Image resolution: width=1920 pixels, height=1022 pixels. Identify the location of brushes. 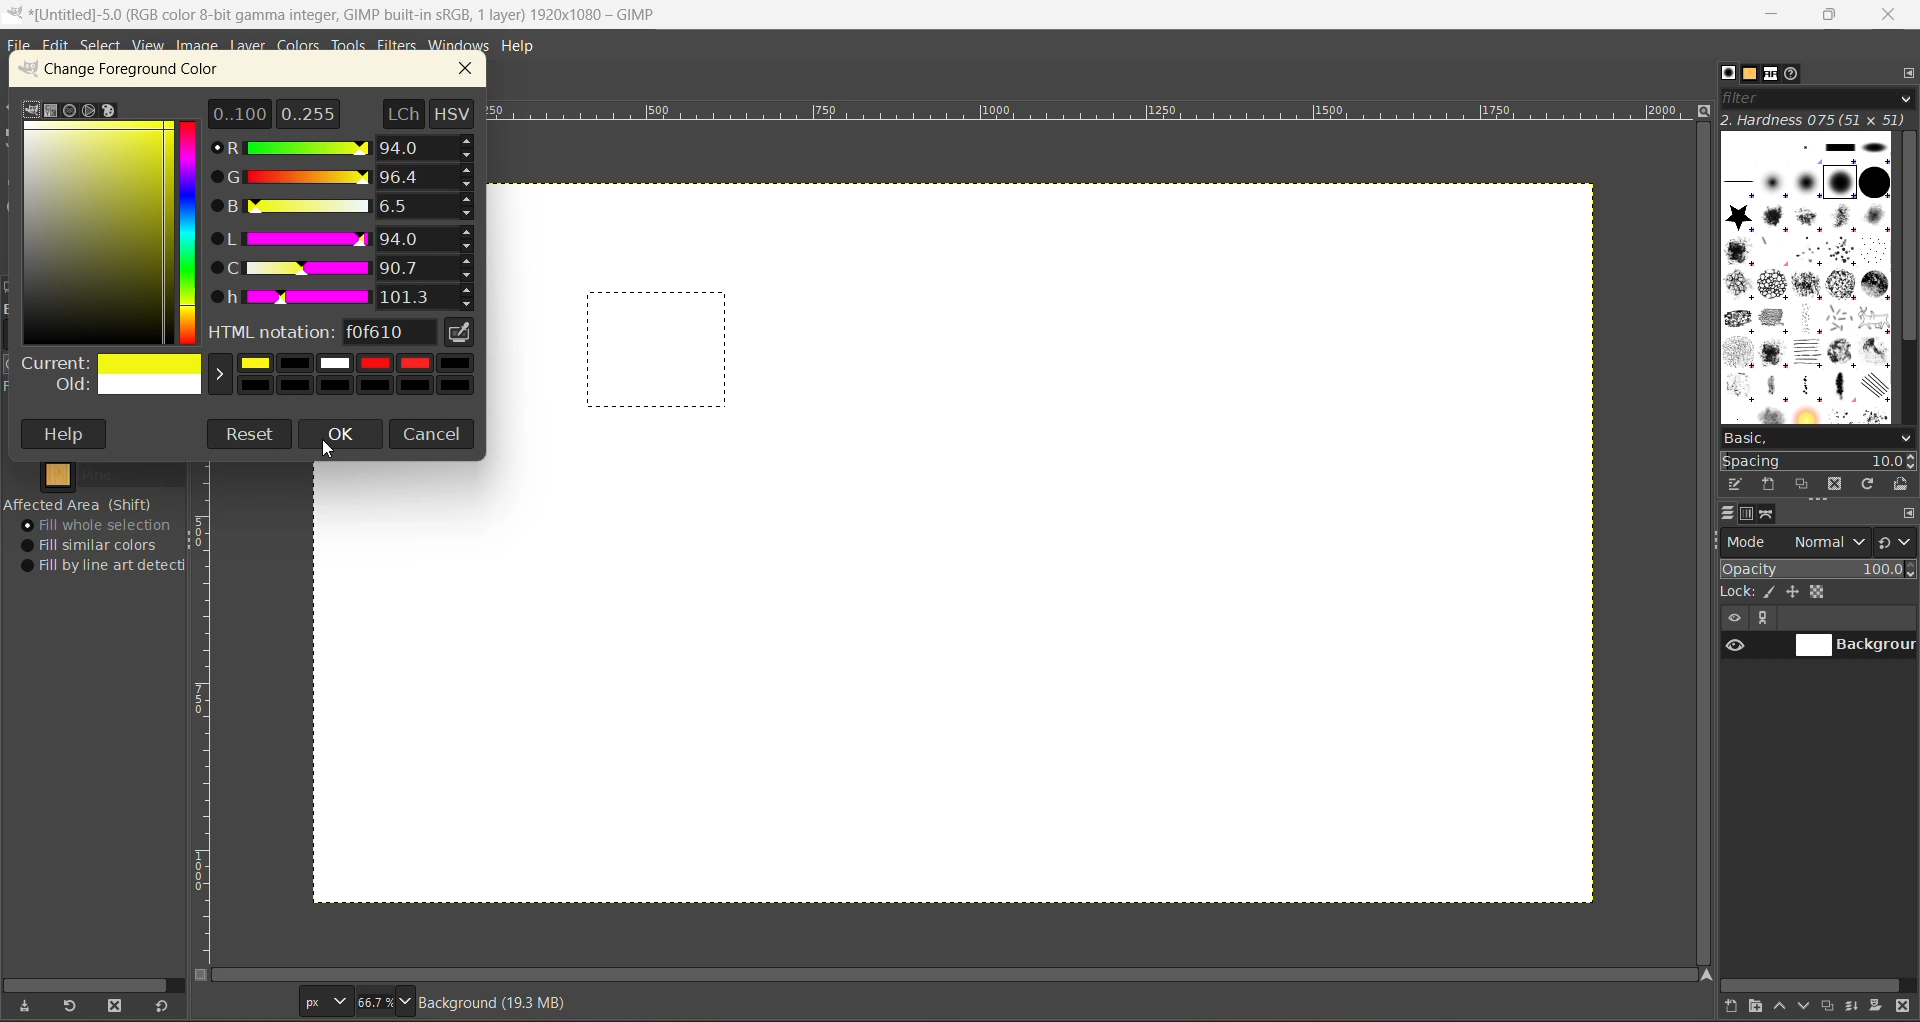
(1728, 74).